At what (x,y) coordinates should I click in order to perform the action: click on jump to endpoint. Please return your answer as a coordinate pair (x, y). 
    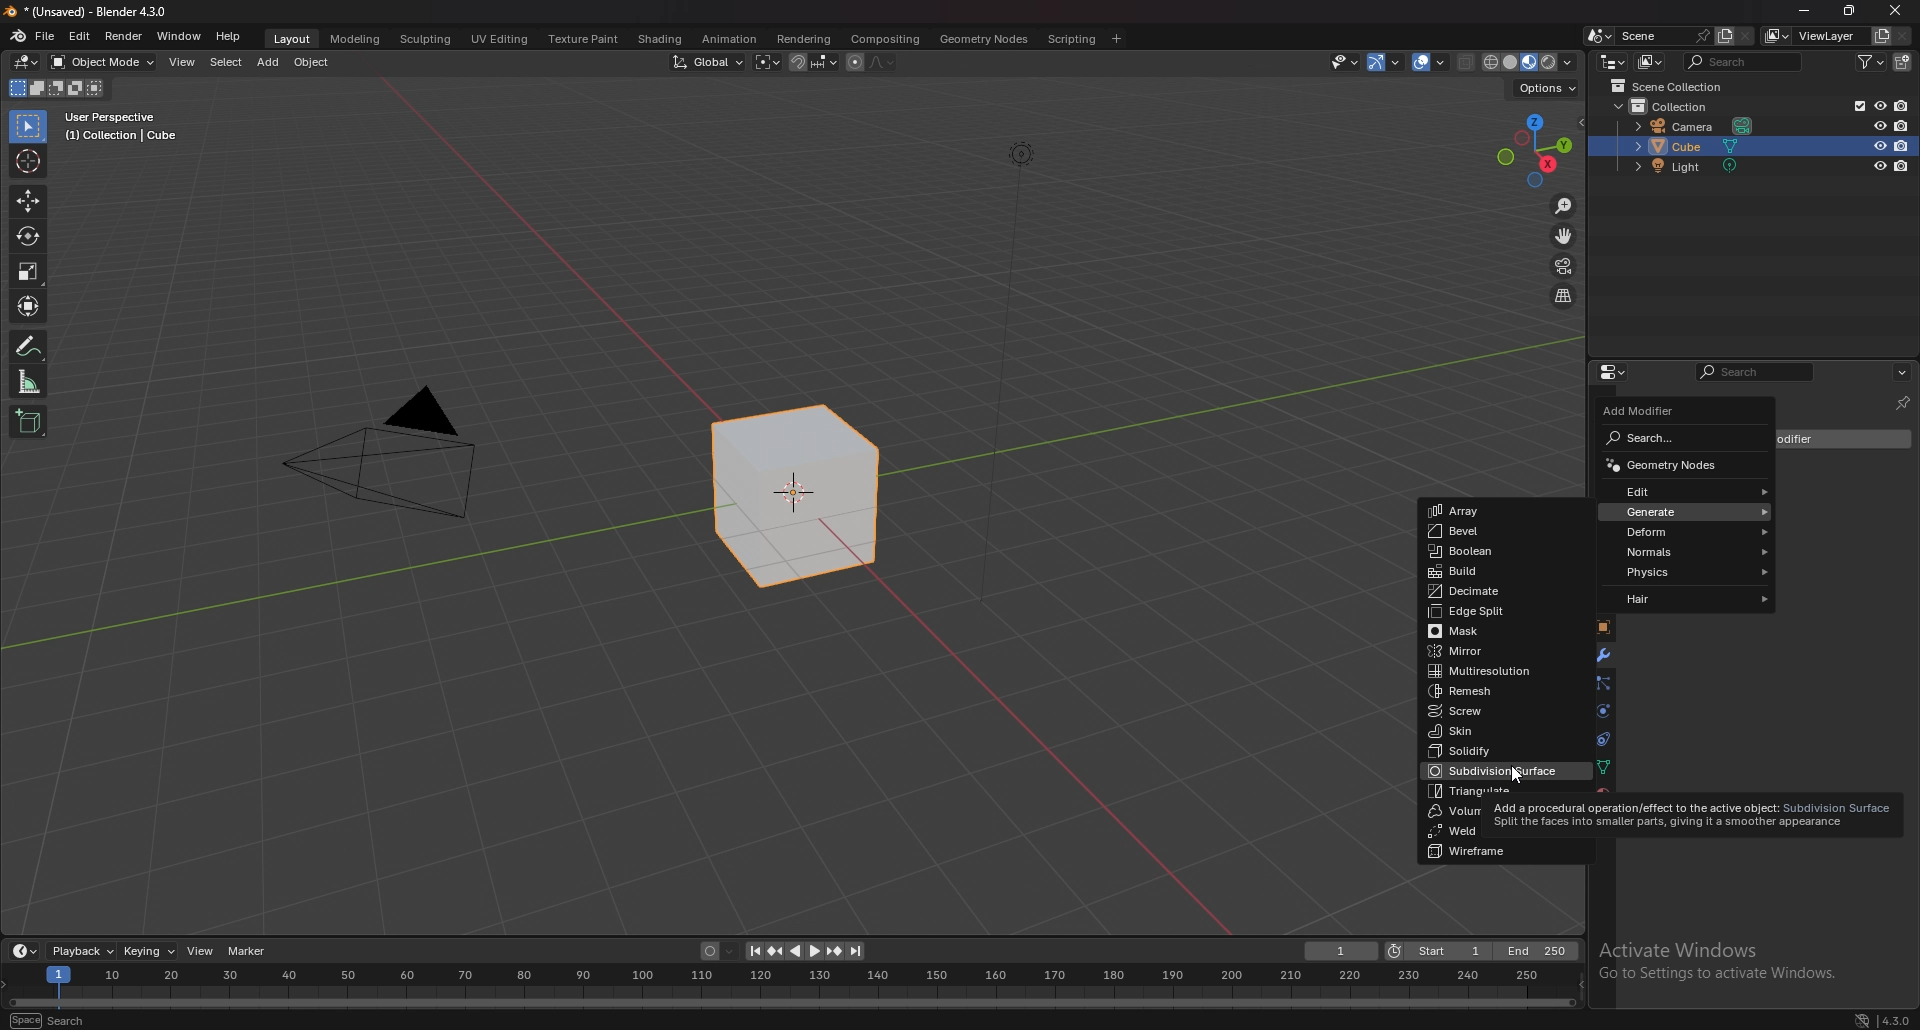
    Looking at the image, I should click on (752, 951).